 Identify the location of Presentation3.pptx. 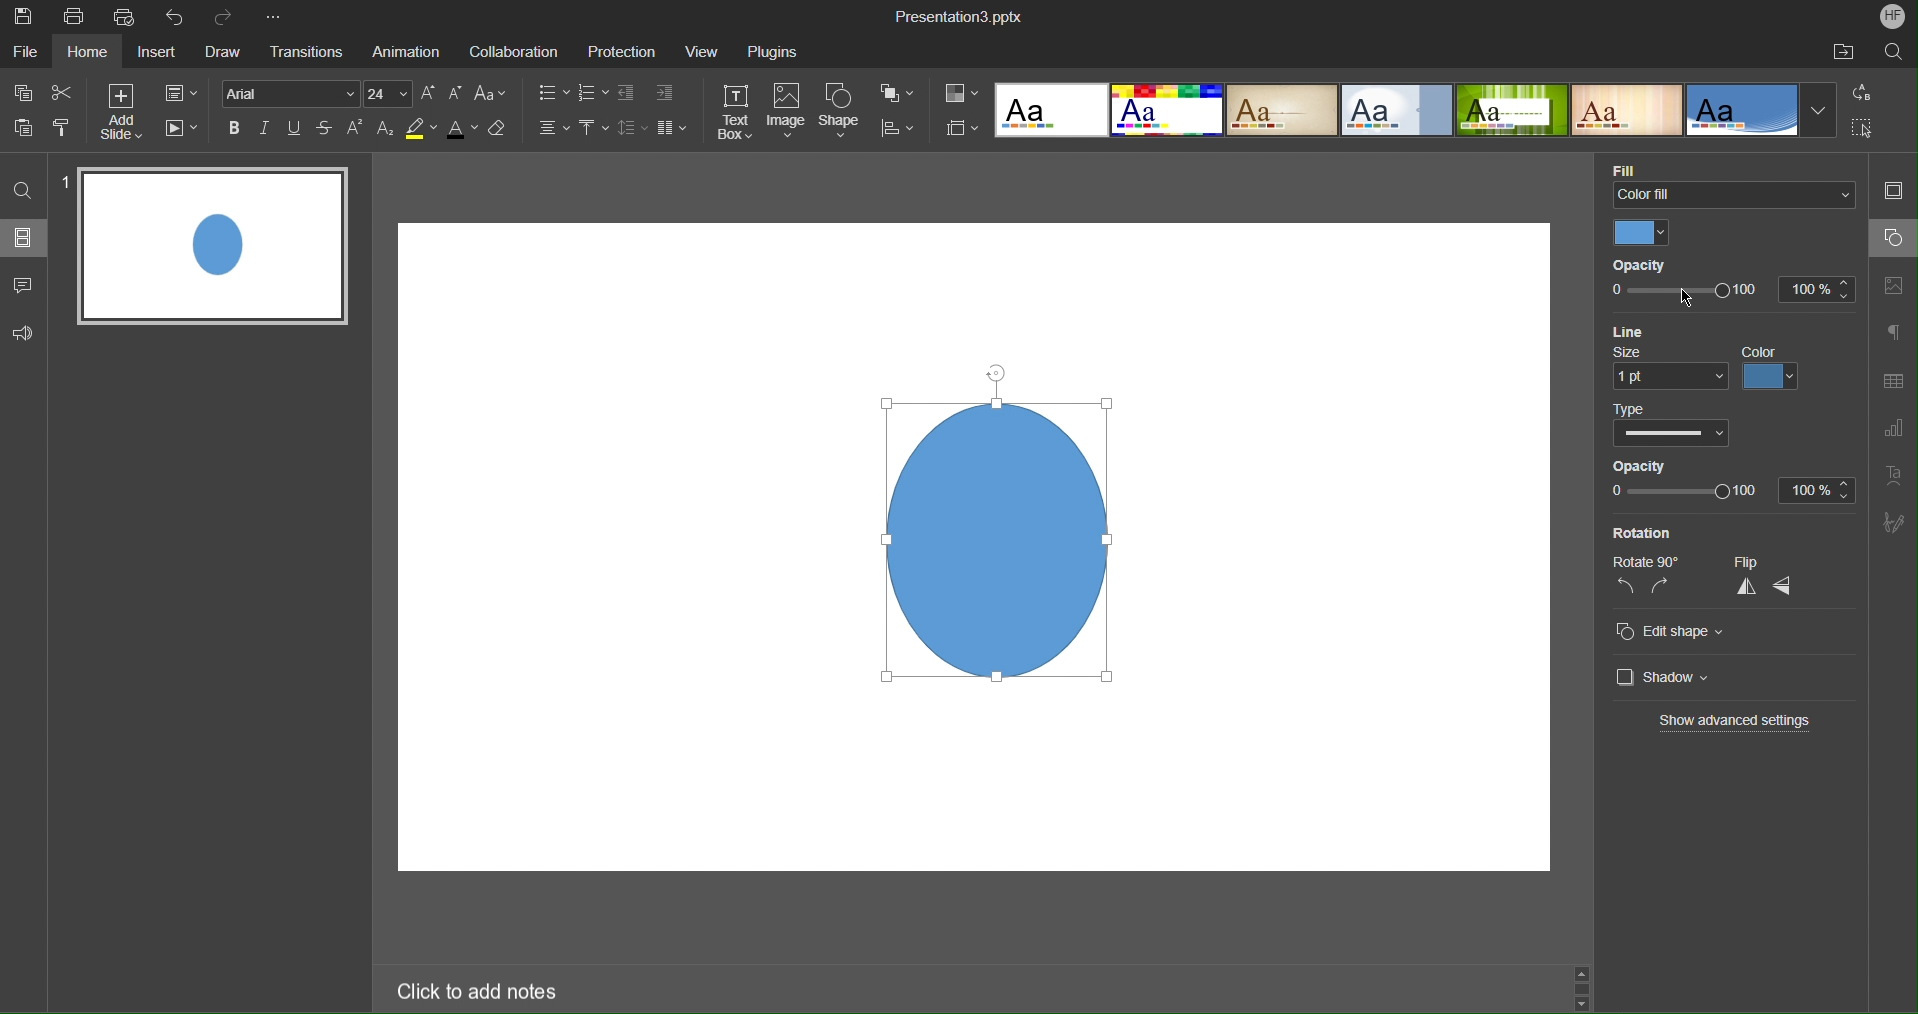
(957, 17).